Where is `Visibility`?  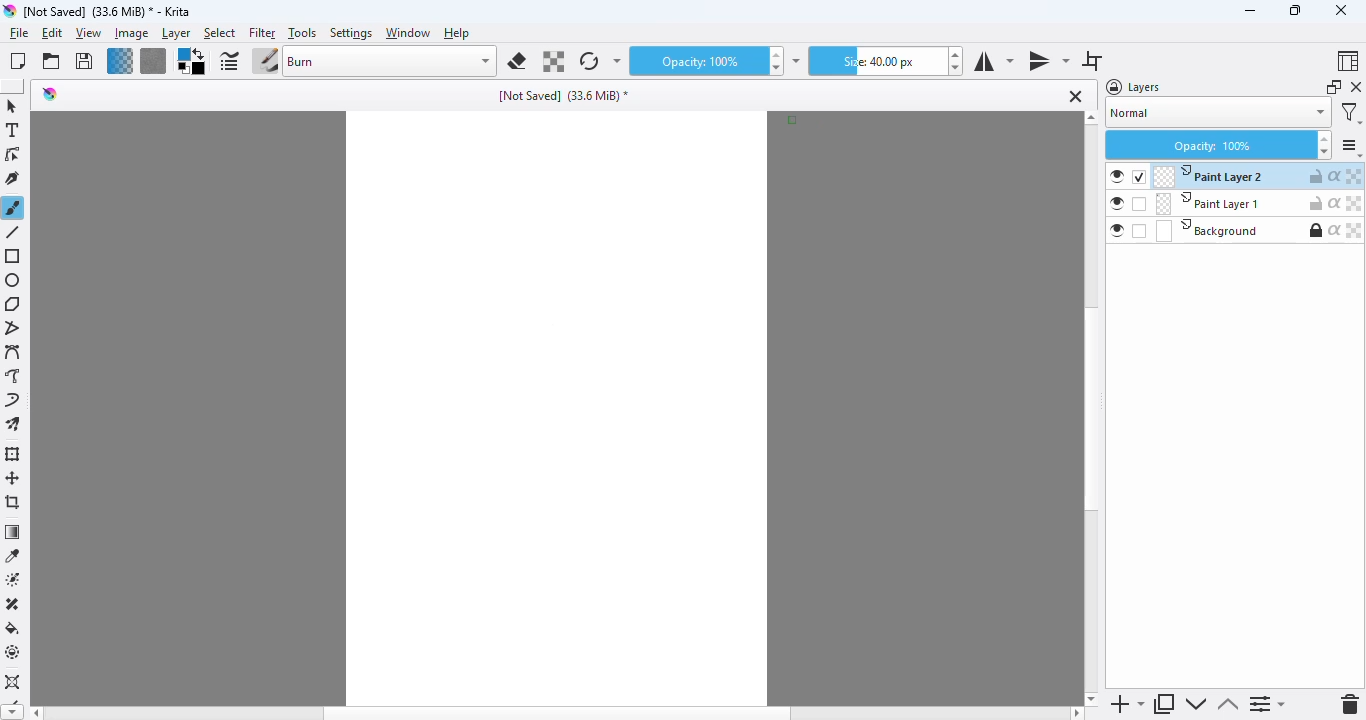 Visibility is located at coordinates (1116, 231).